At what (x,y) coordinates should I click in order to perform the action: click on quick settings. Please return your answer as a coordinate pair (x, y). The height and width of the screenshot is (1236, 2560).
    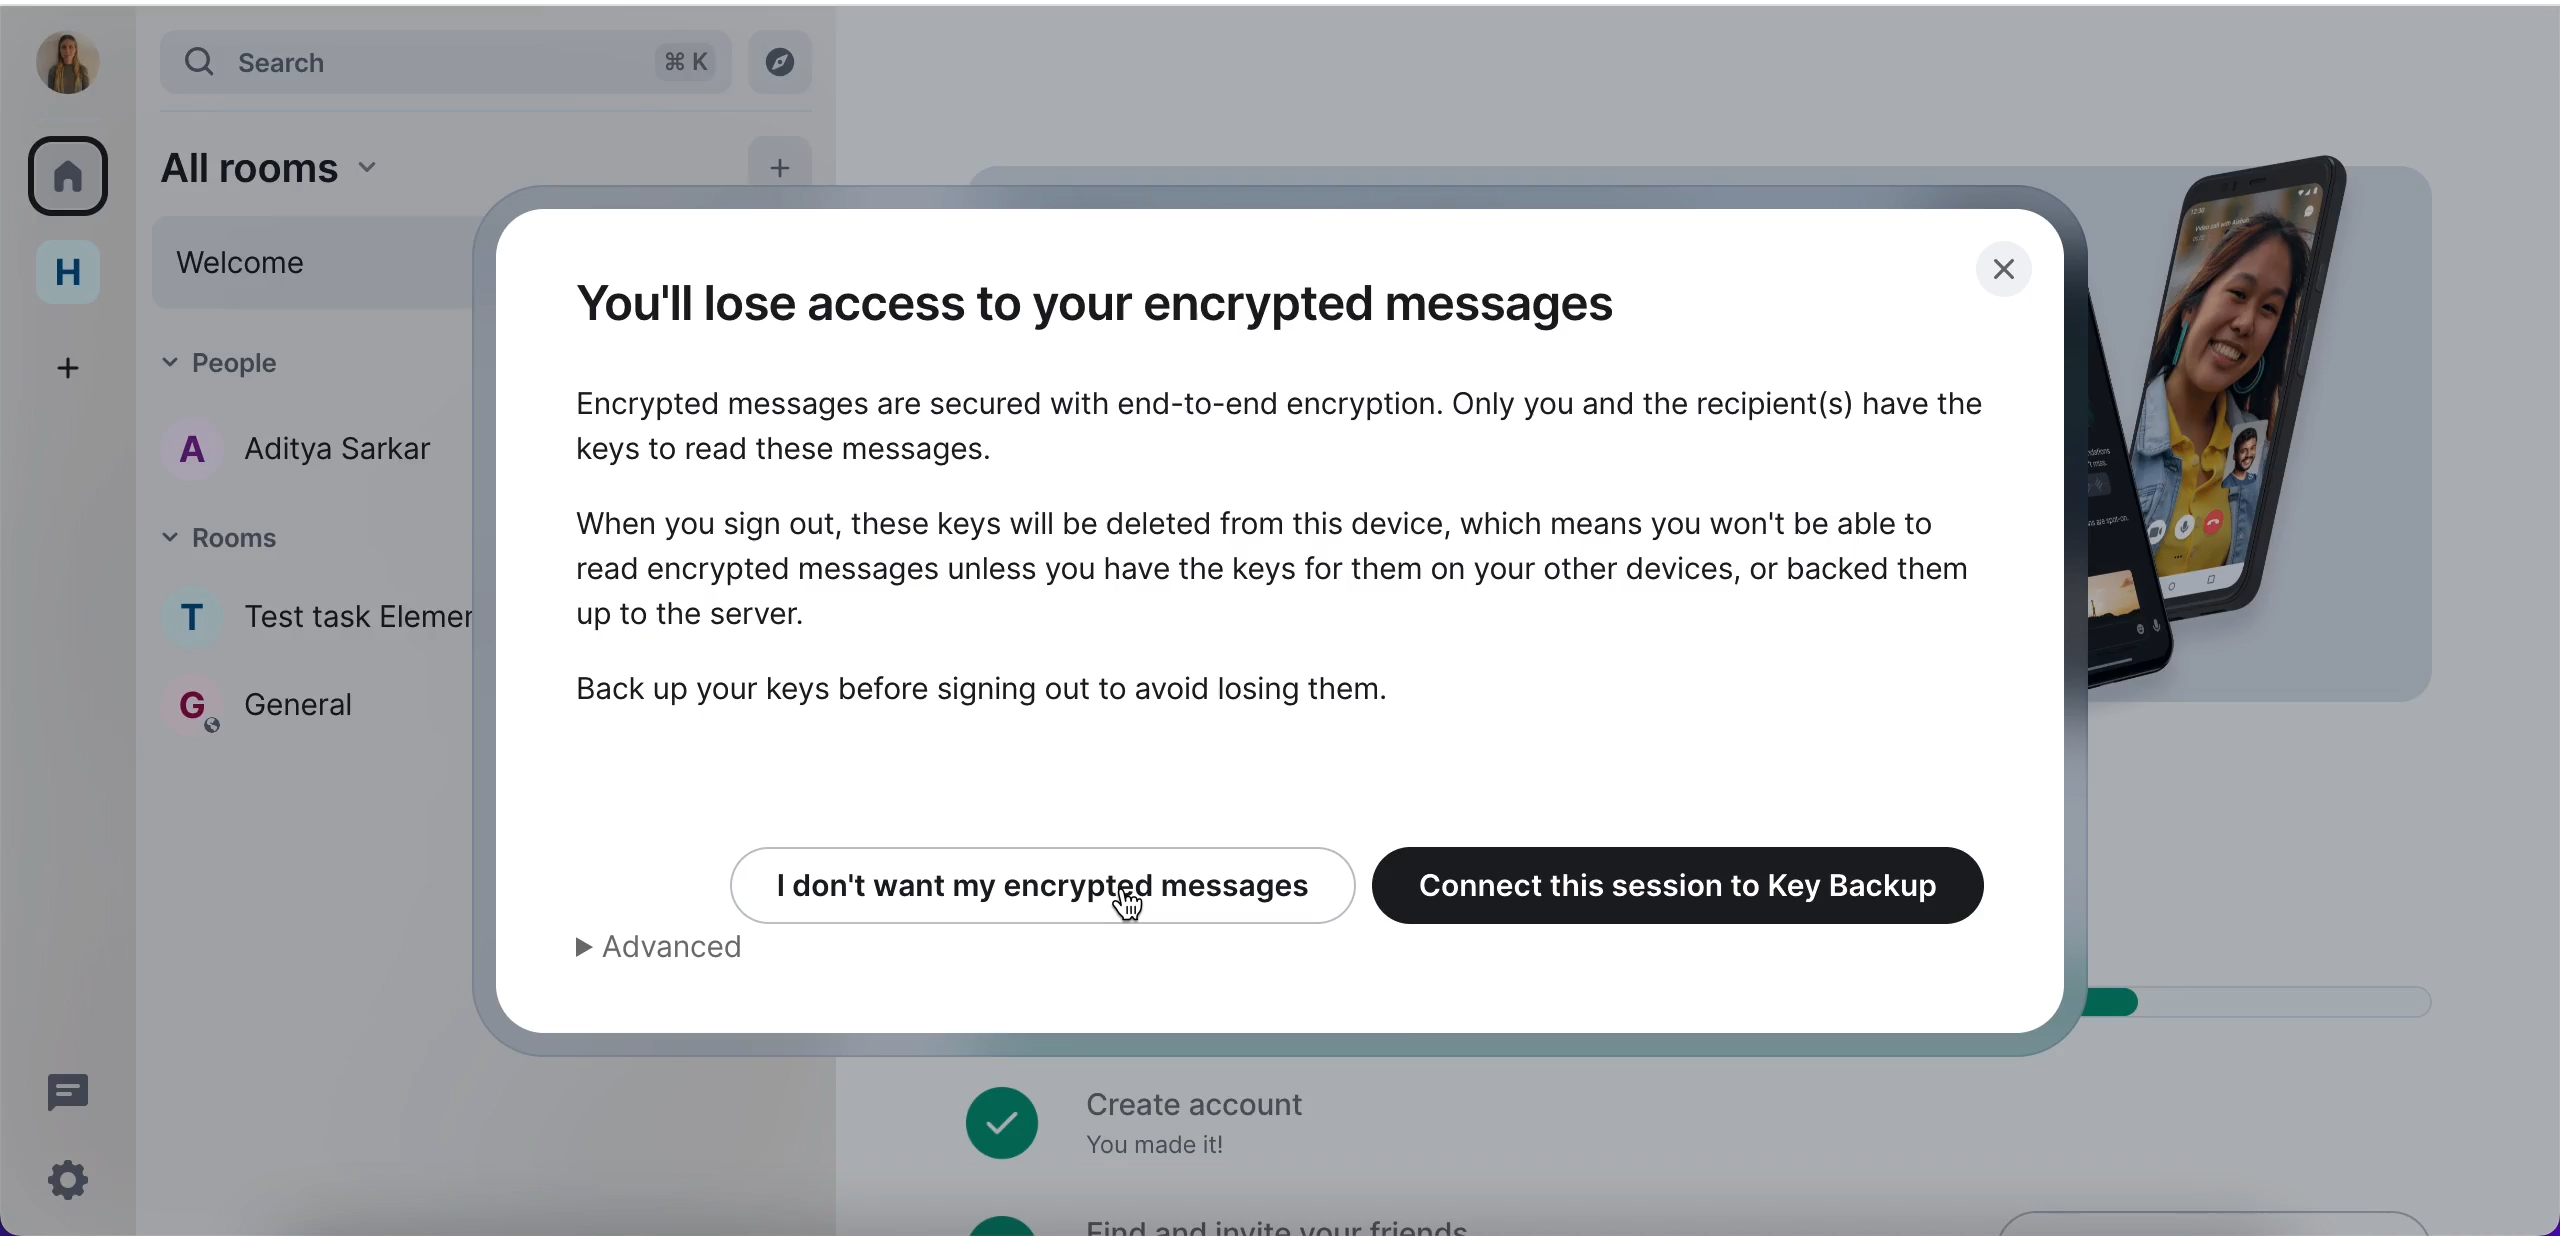
    Looking at the image, I should click on (64, 1179).